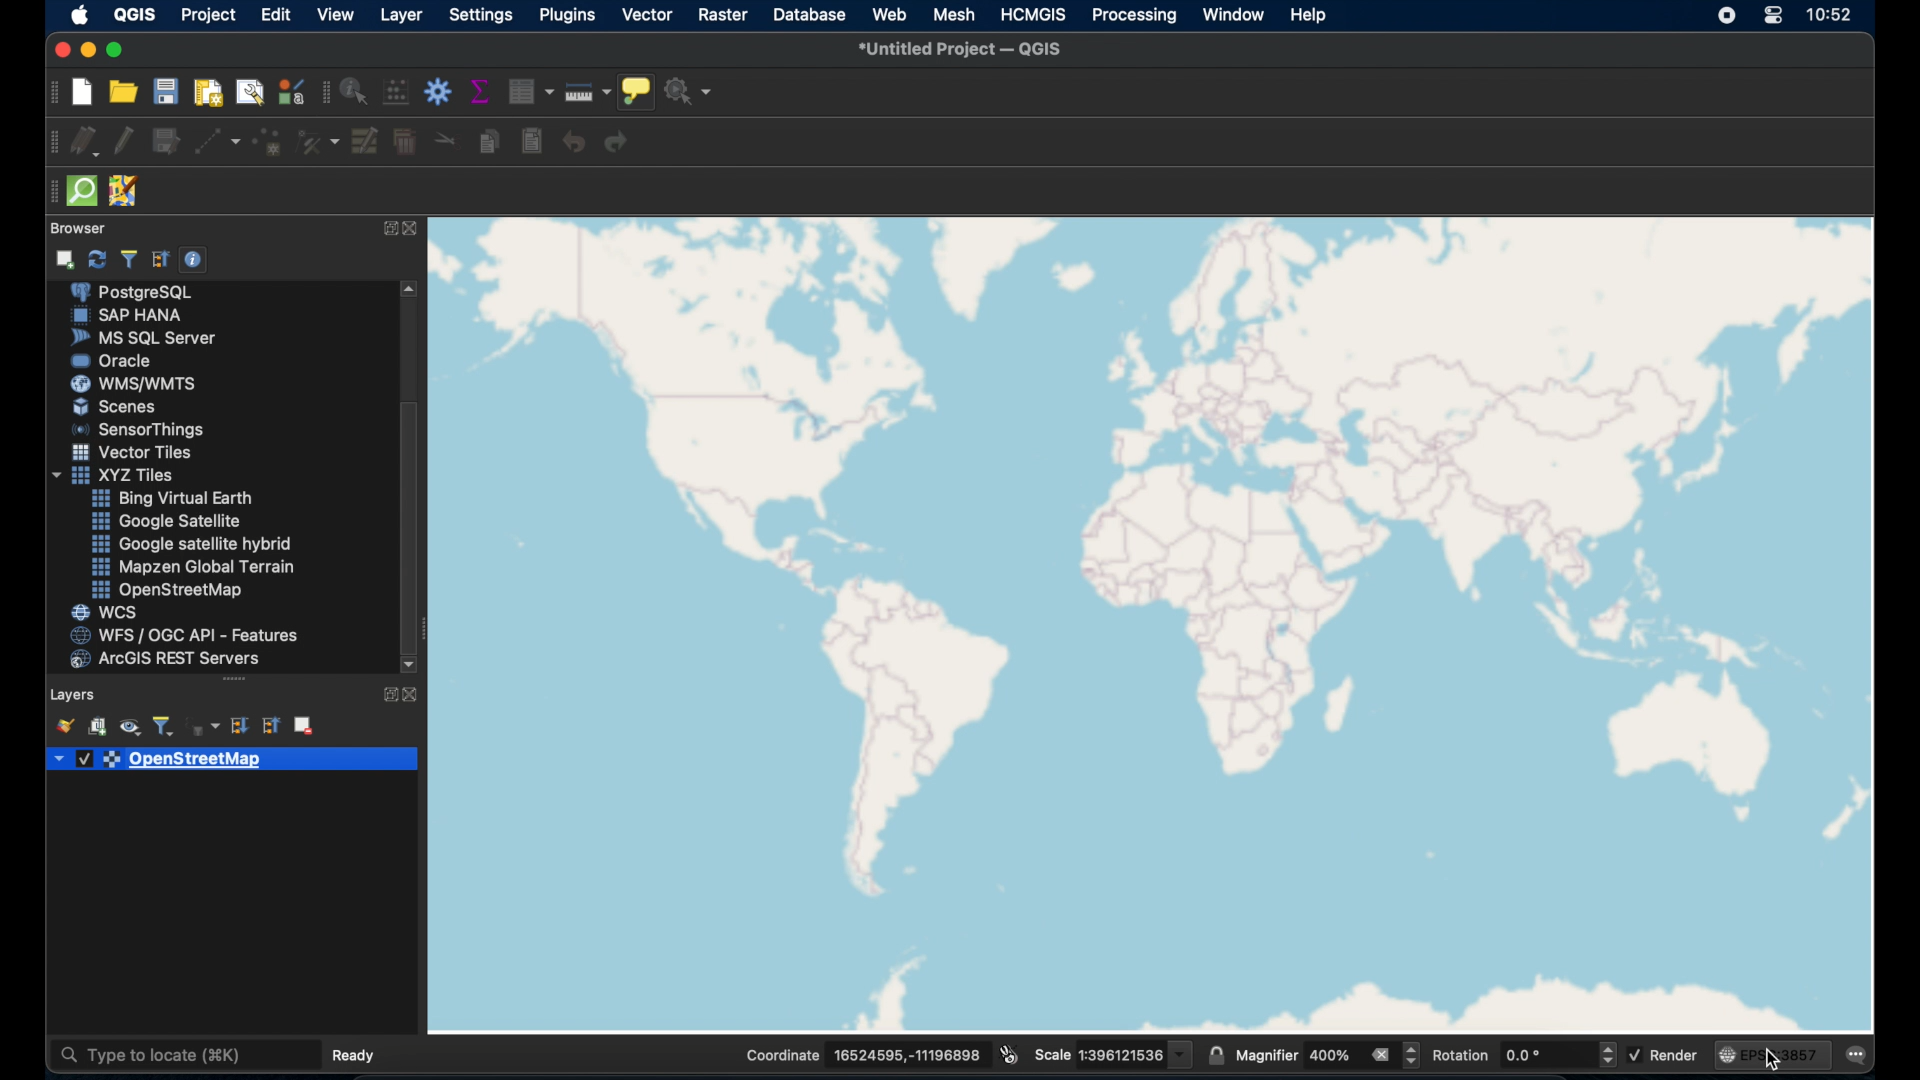  I want to click on edit, so click(275, 14).